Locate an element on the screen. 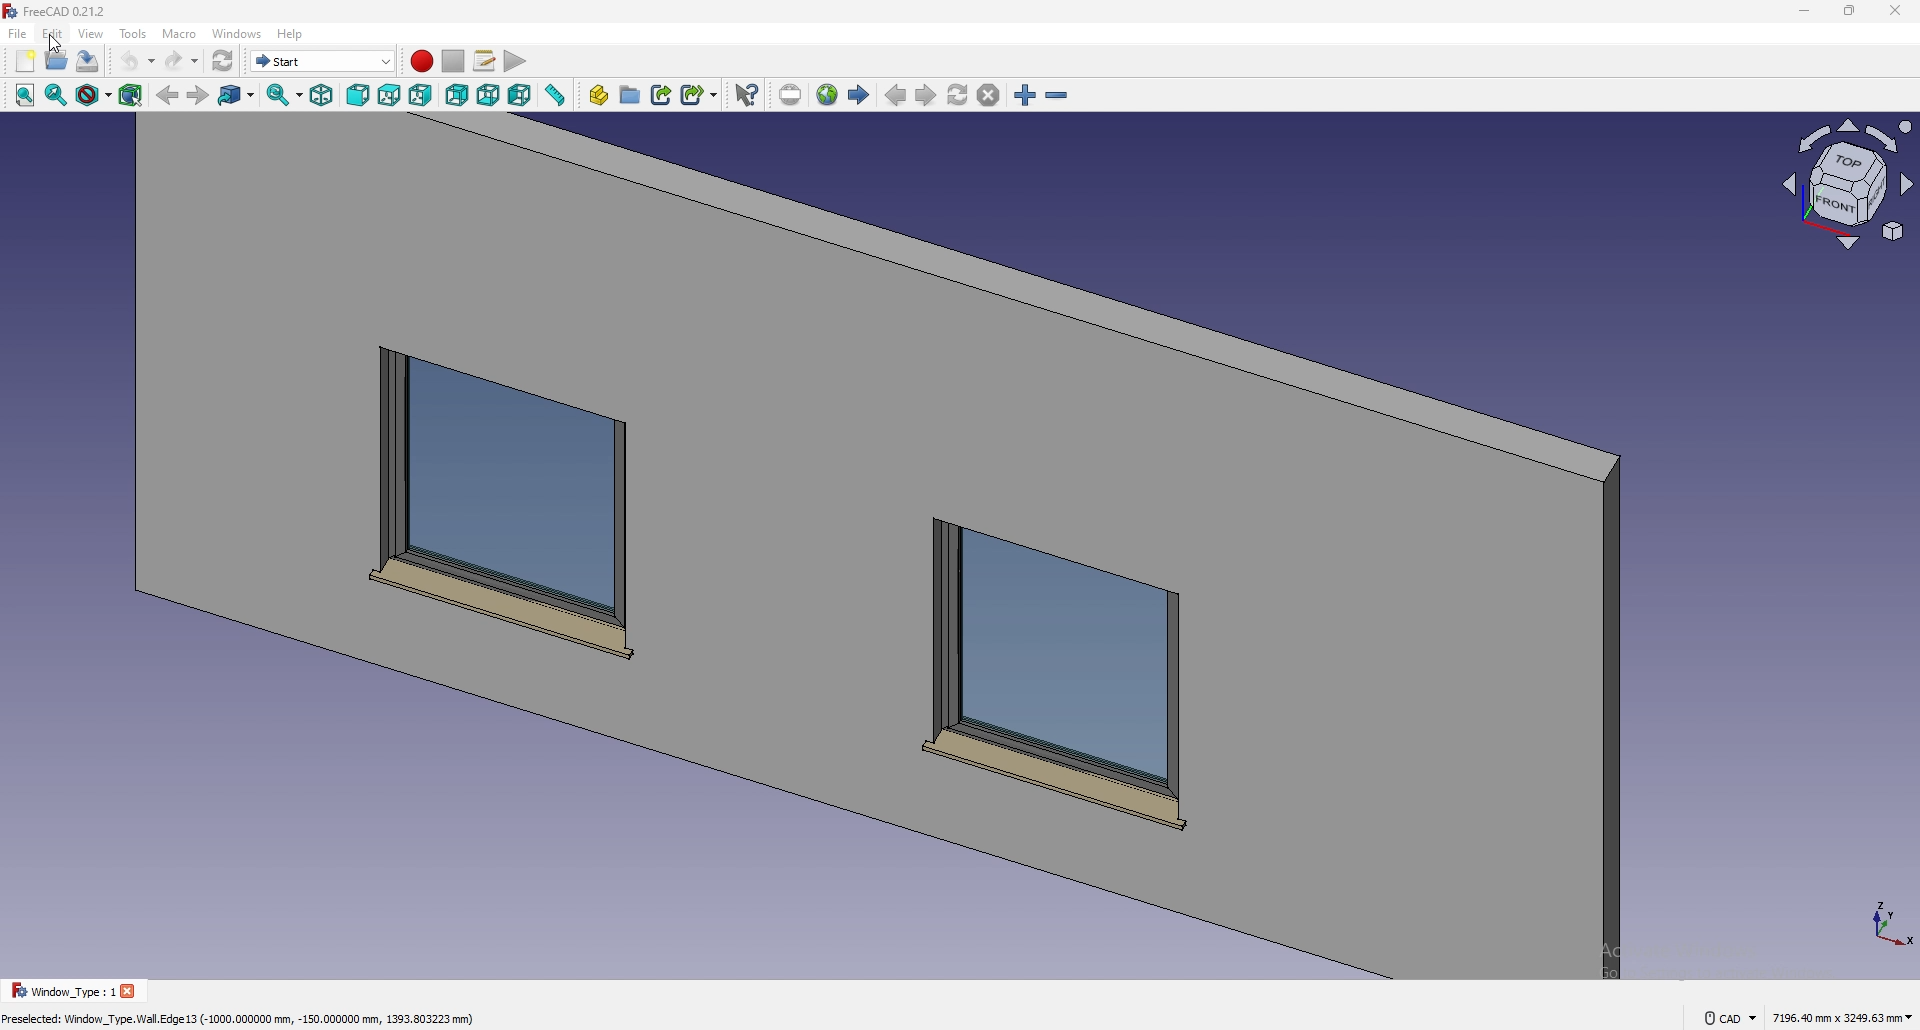 This screenshot has width=1920, height=1030. windows is located at coordinates (238, 33).